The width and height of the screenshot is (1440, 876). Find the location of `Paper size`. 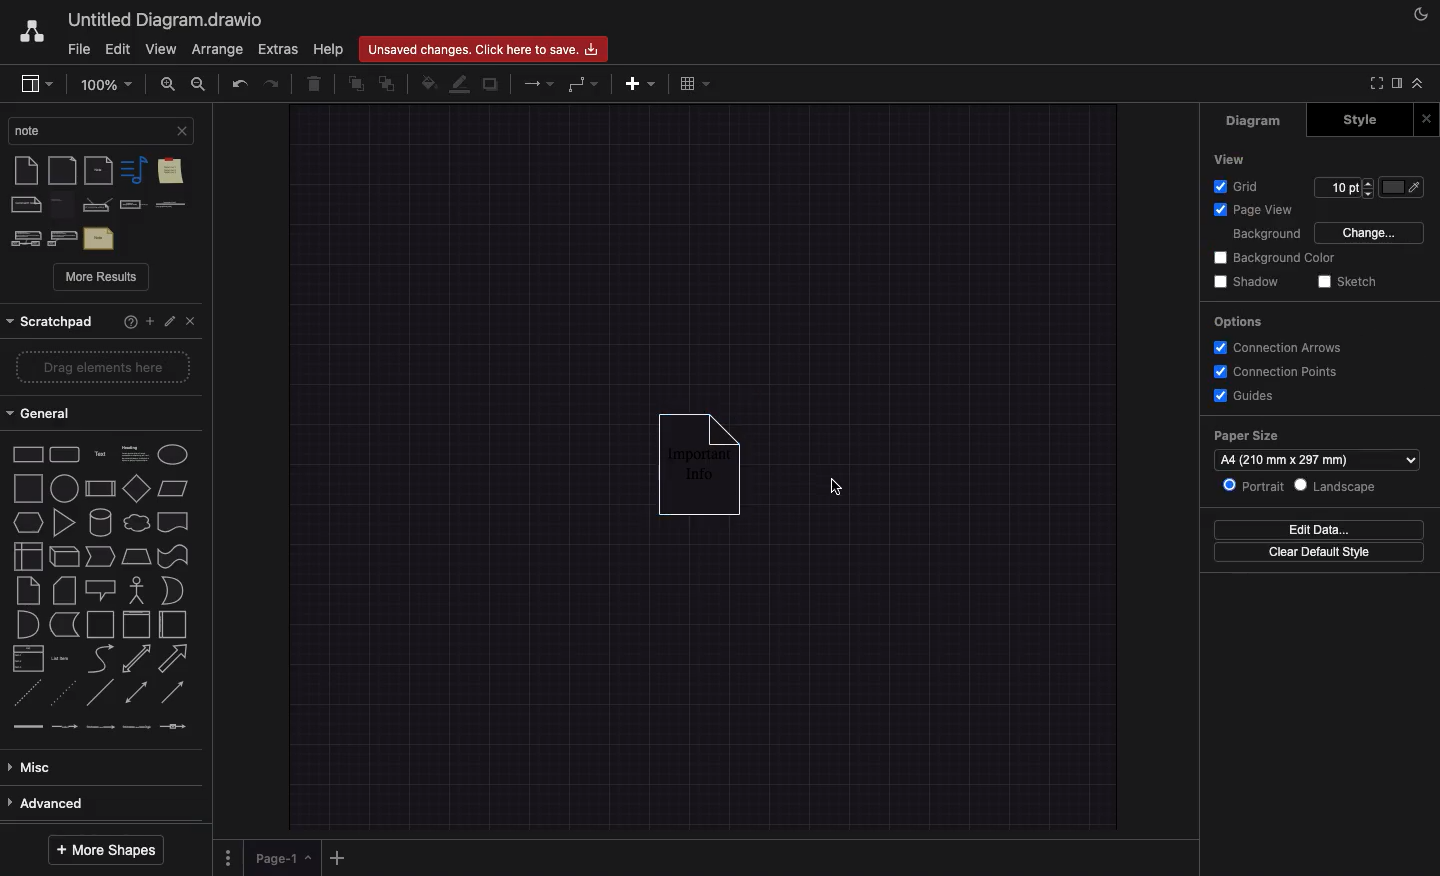

Paper size is located at coordinates (1318, 459).